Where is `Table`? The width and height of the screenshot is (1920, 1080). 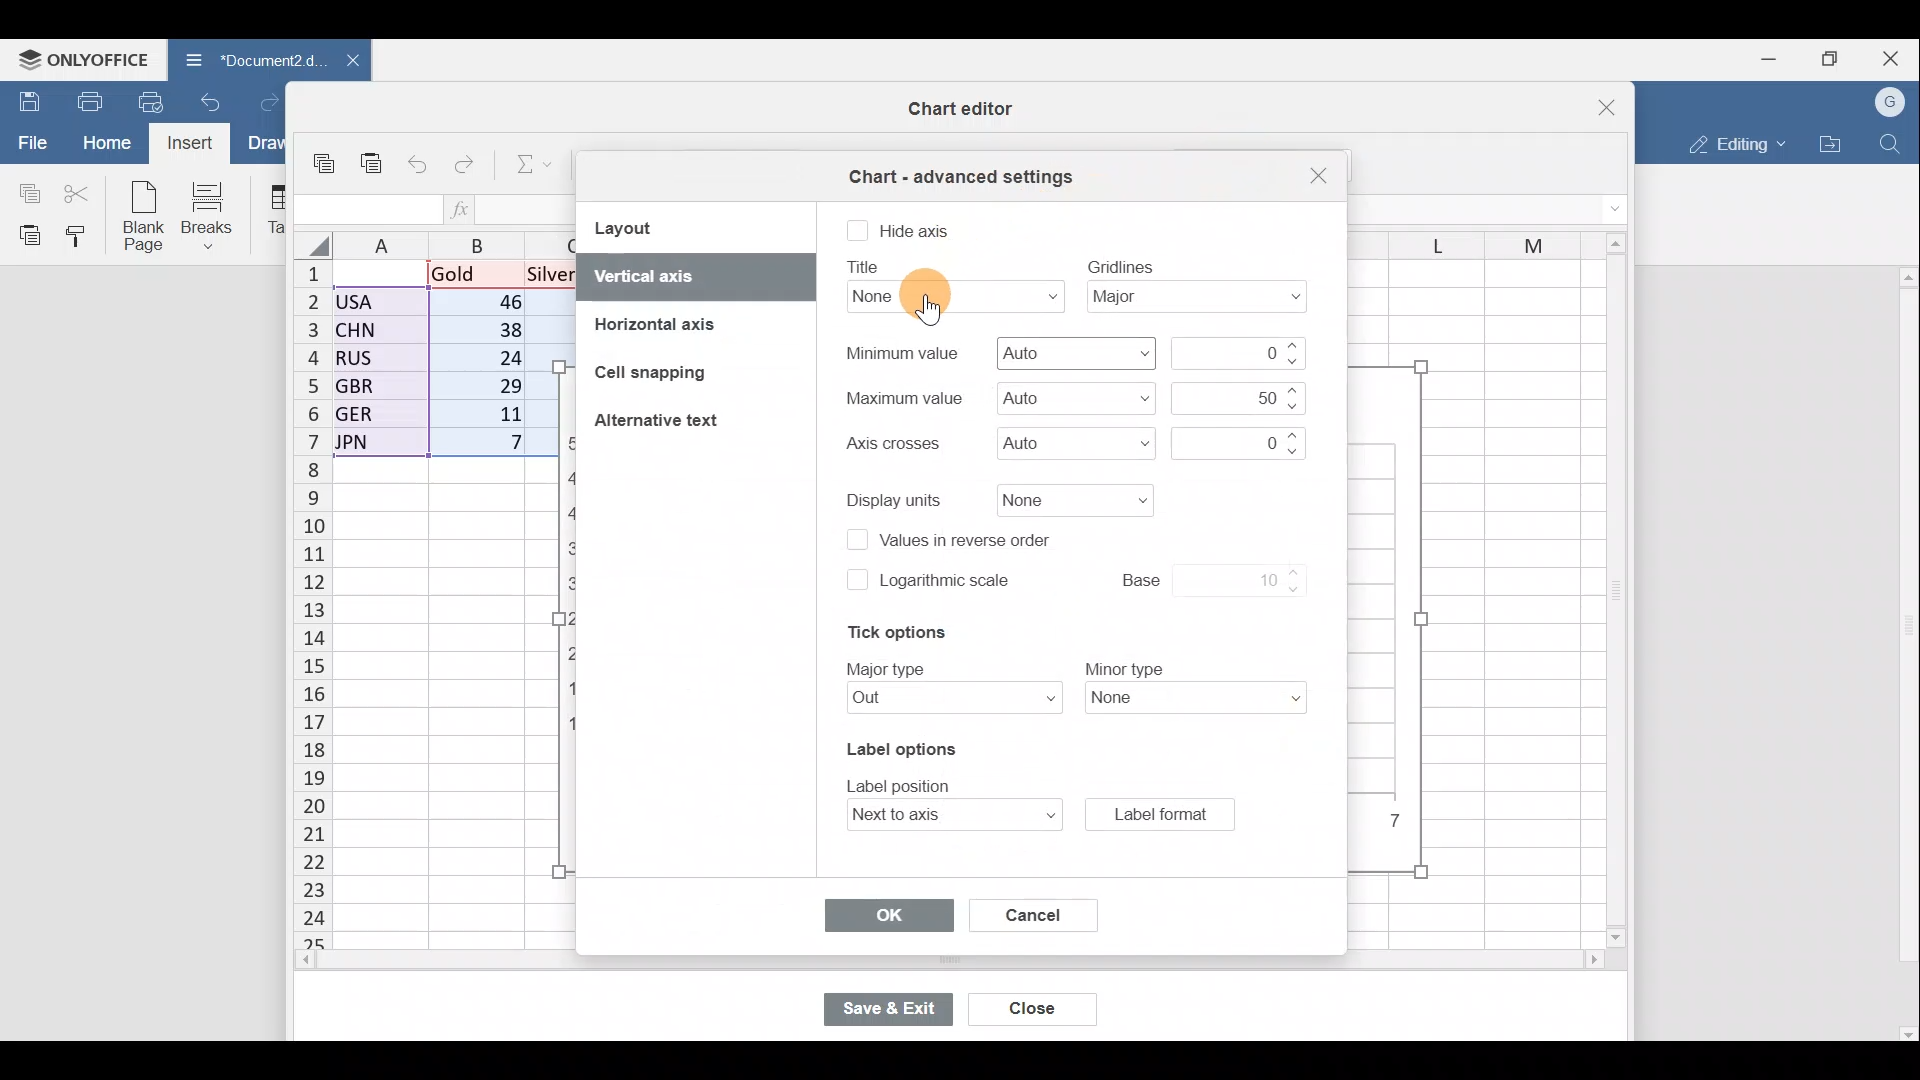
Table is located at coordinates (274, 211).